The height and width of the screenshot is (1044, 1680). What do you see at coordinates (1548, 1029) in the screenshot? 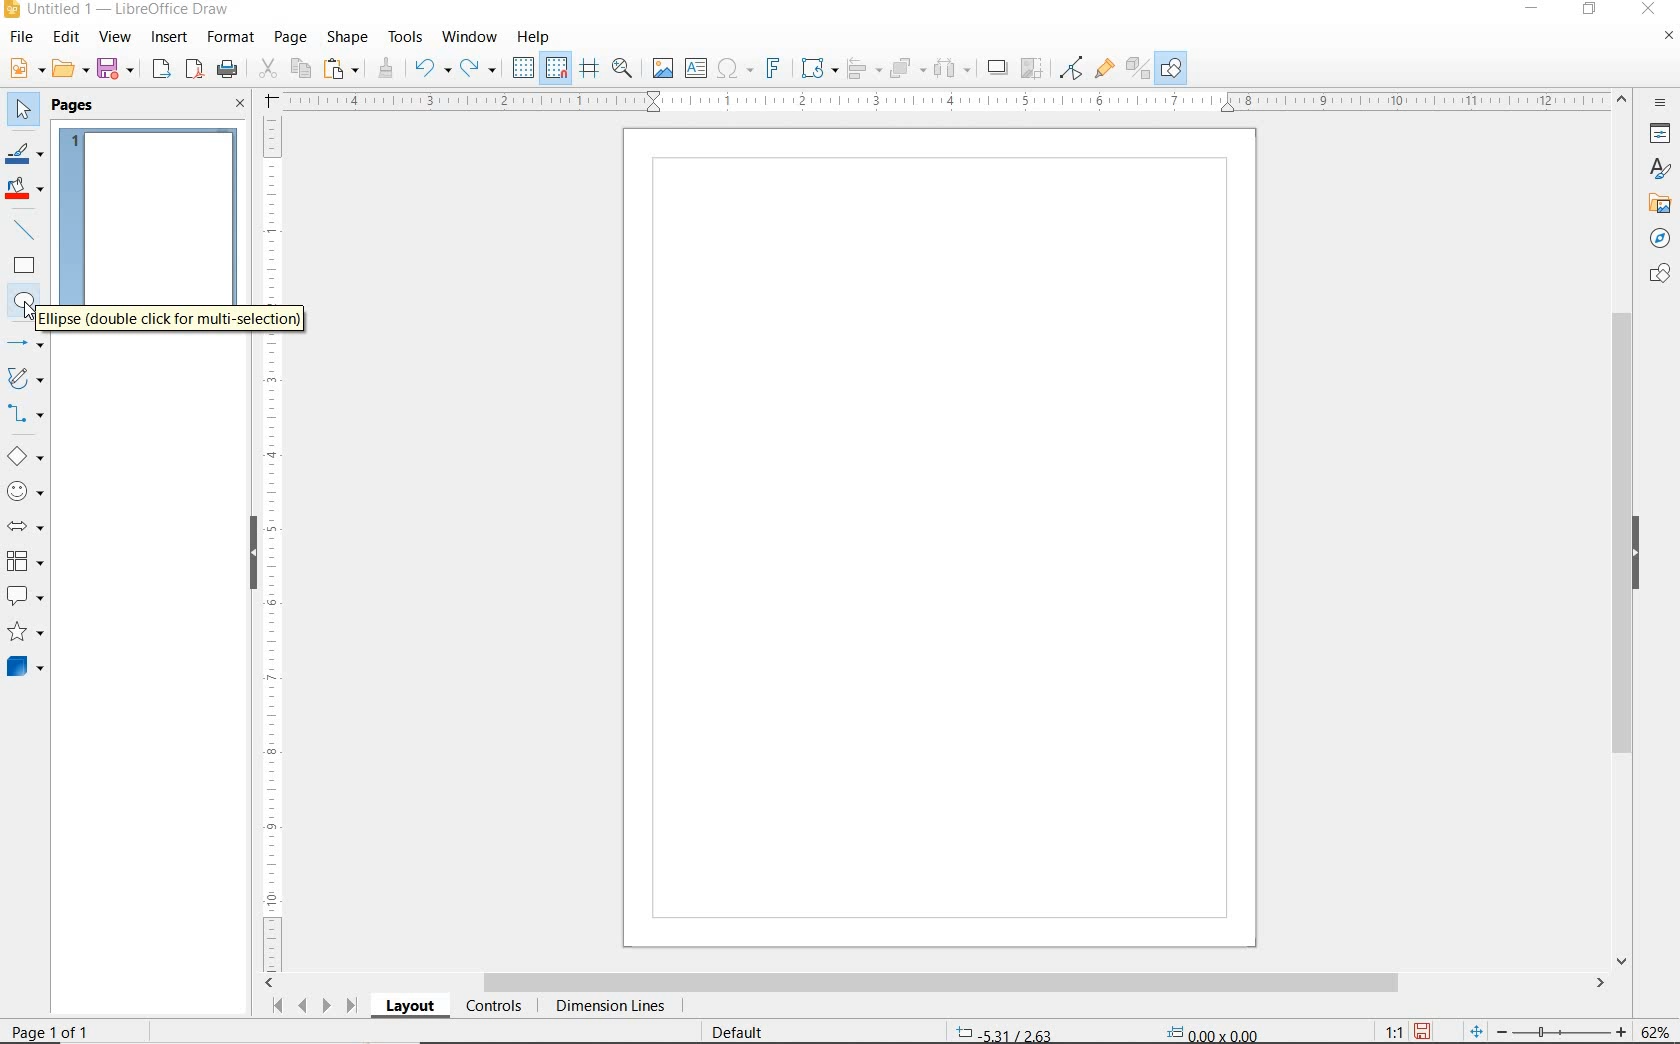
I see `ZOOM OUT OR ZOOM IN` at bounding box center [1548, 1029].